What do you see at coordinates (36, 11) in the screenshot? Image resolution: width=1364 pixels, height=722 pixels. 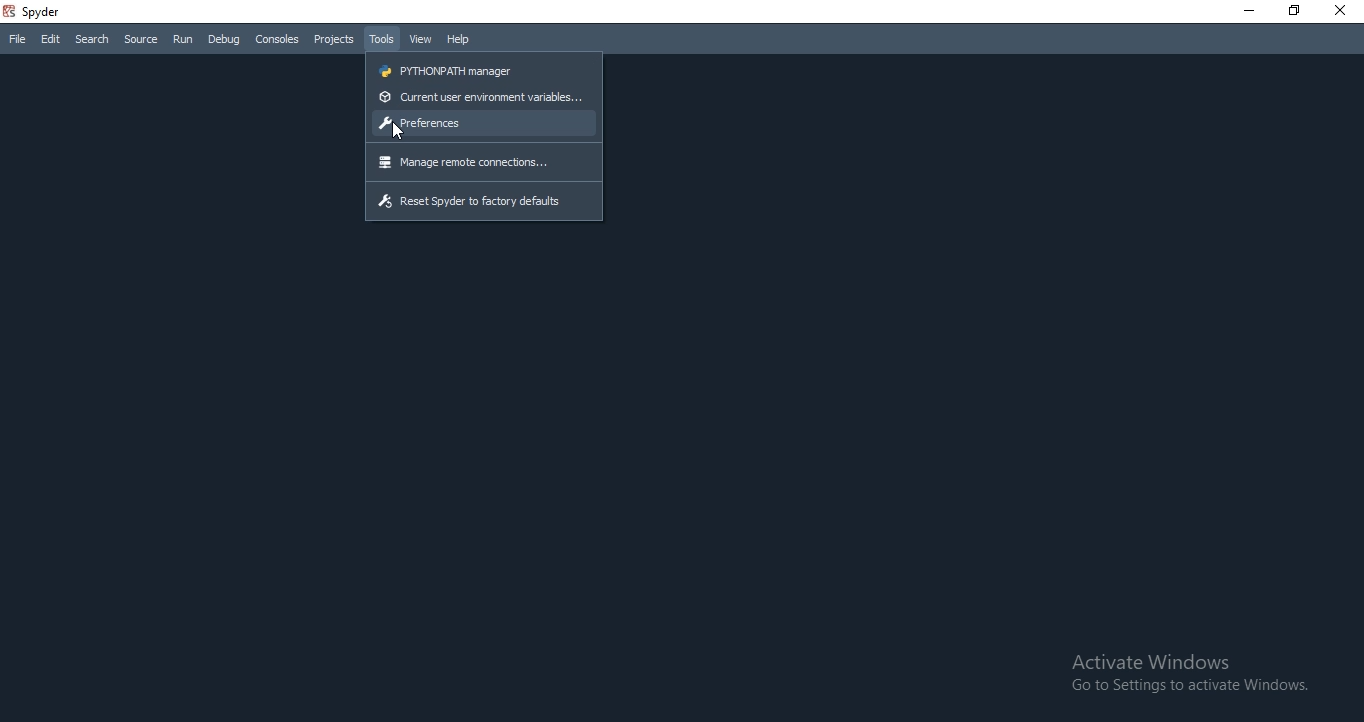 I see `spyder` at bounding box center [36, 11].